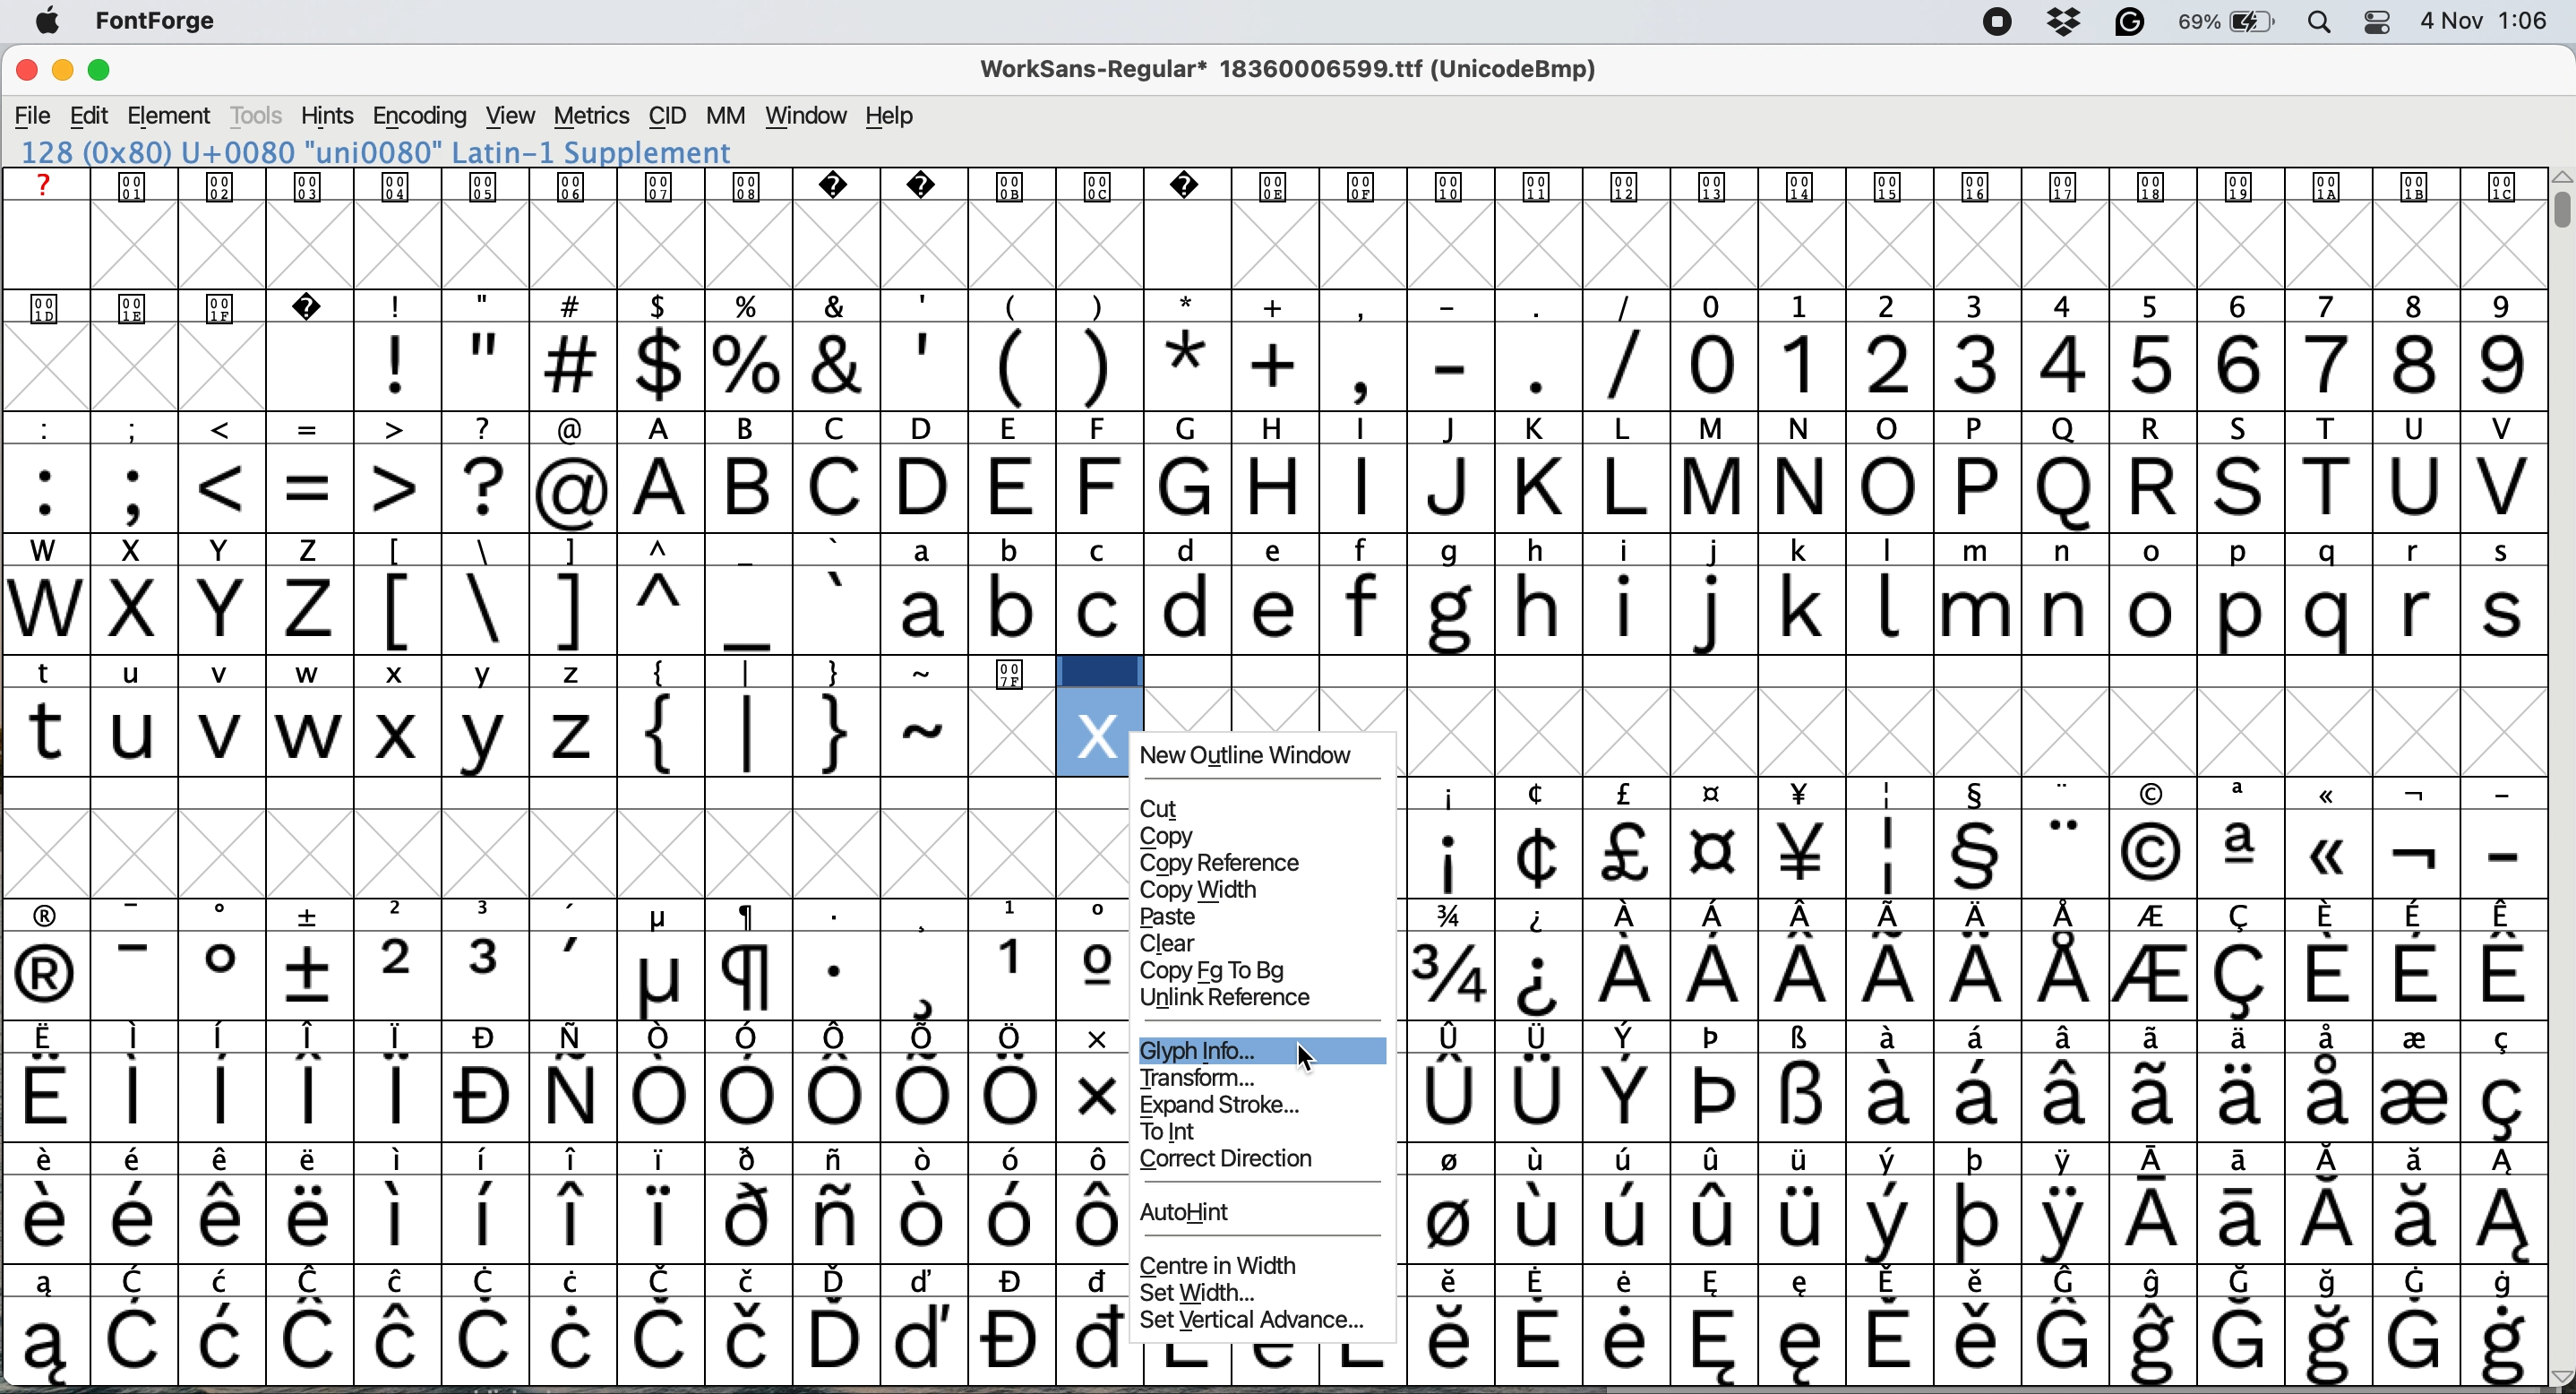 Image resolution: width=2576 pixels, height=1394 pixels. Describe the element at coordinates (1240, 864) in the screenshot. I see `copy reference` at that location.